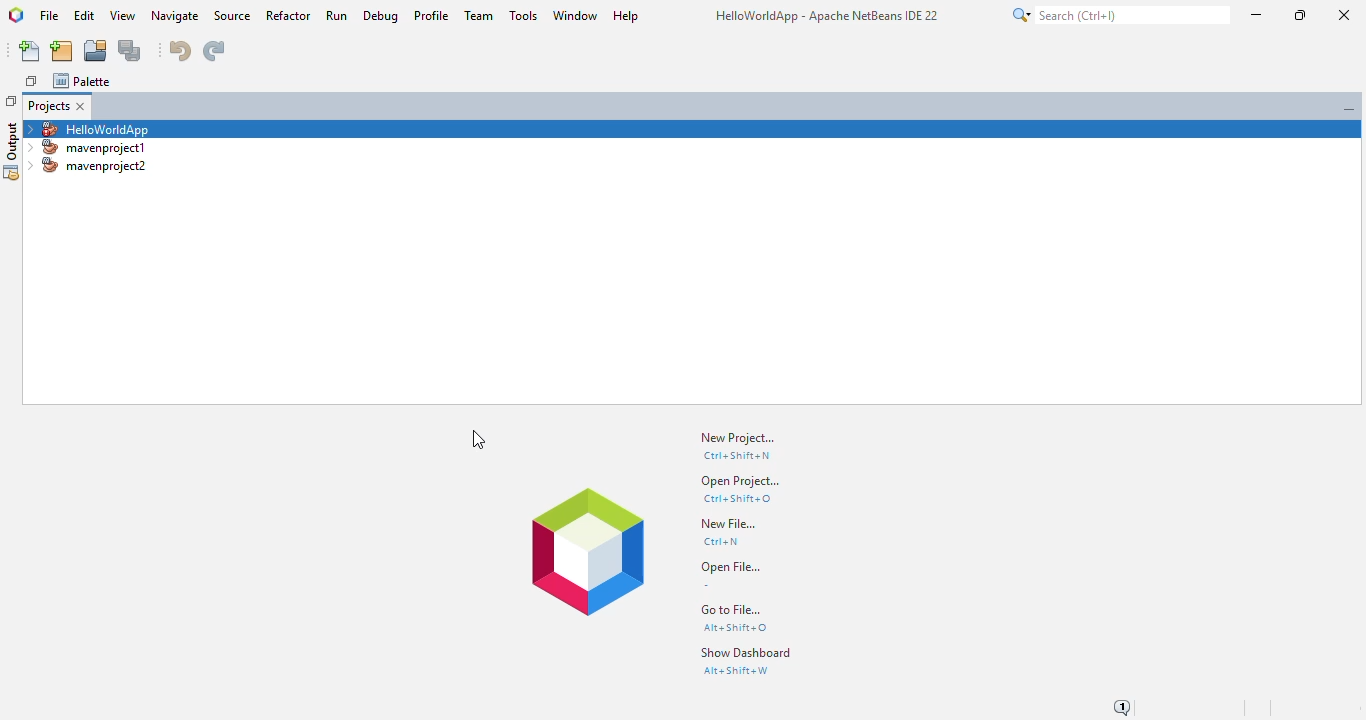  Describe the element at coordinates (337, 15) in the screenshot. I see `run` at that location.